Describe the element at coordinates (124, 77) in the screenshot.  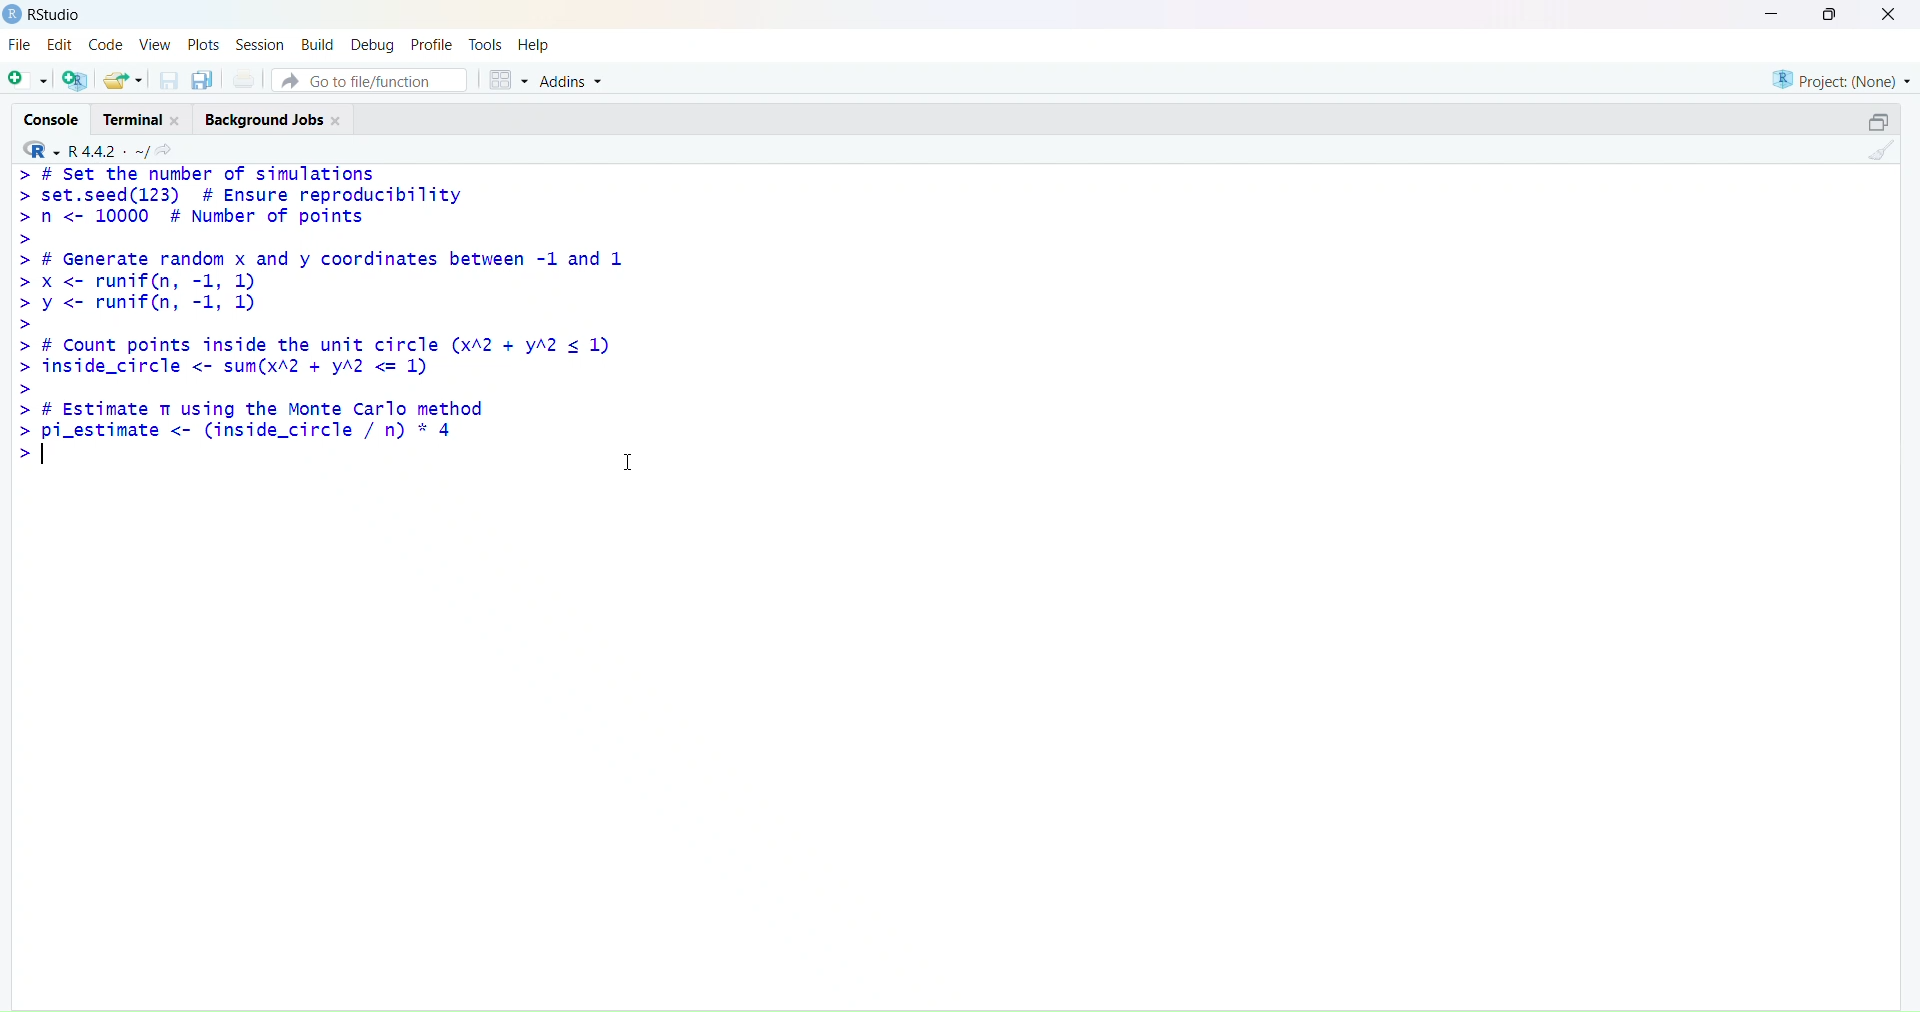
I see `Open an existing file (Ctrl + O)` at that location.